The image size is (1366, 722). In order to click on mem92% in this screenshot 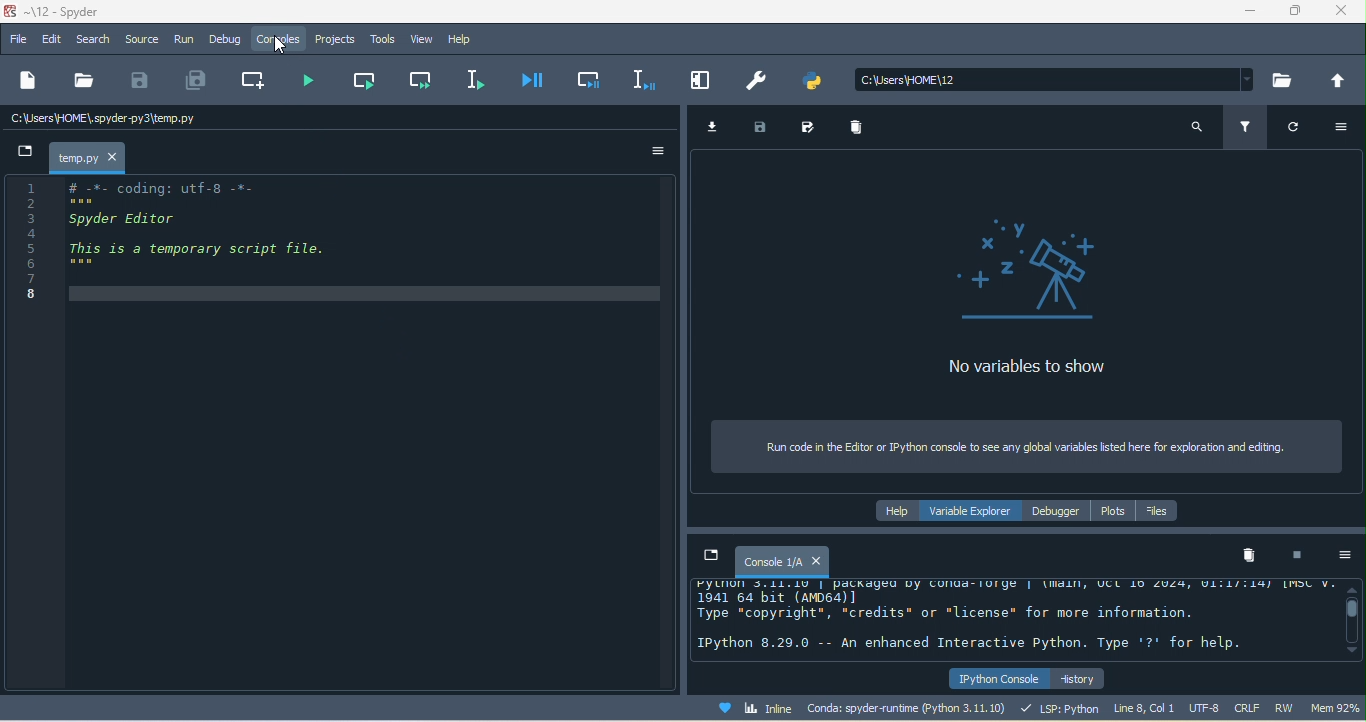, I will do `click(1333, 709)`.